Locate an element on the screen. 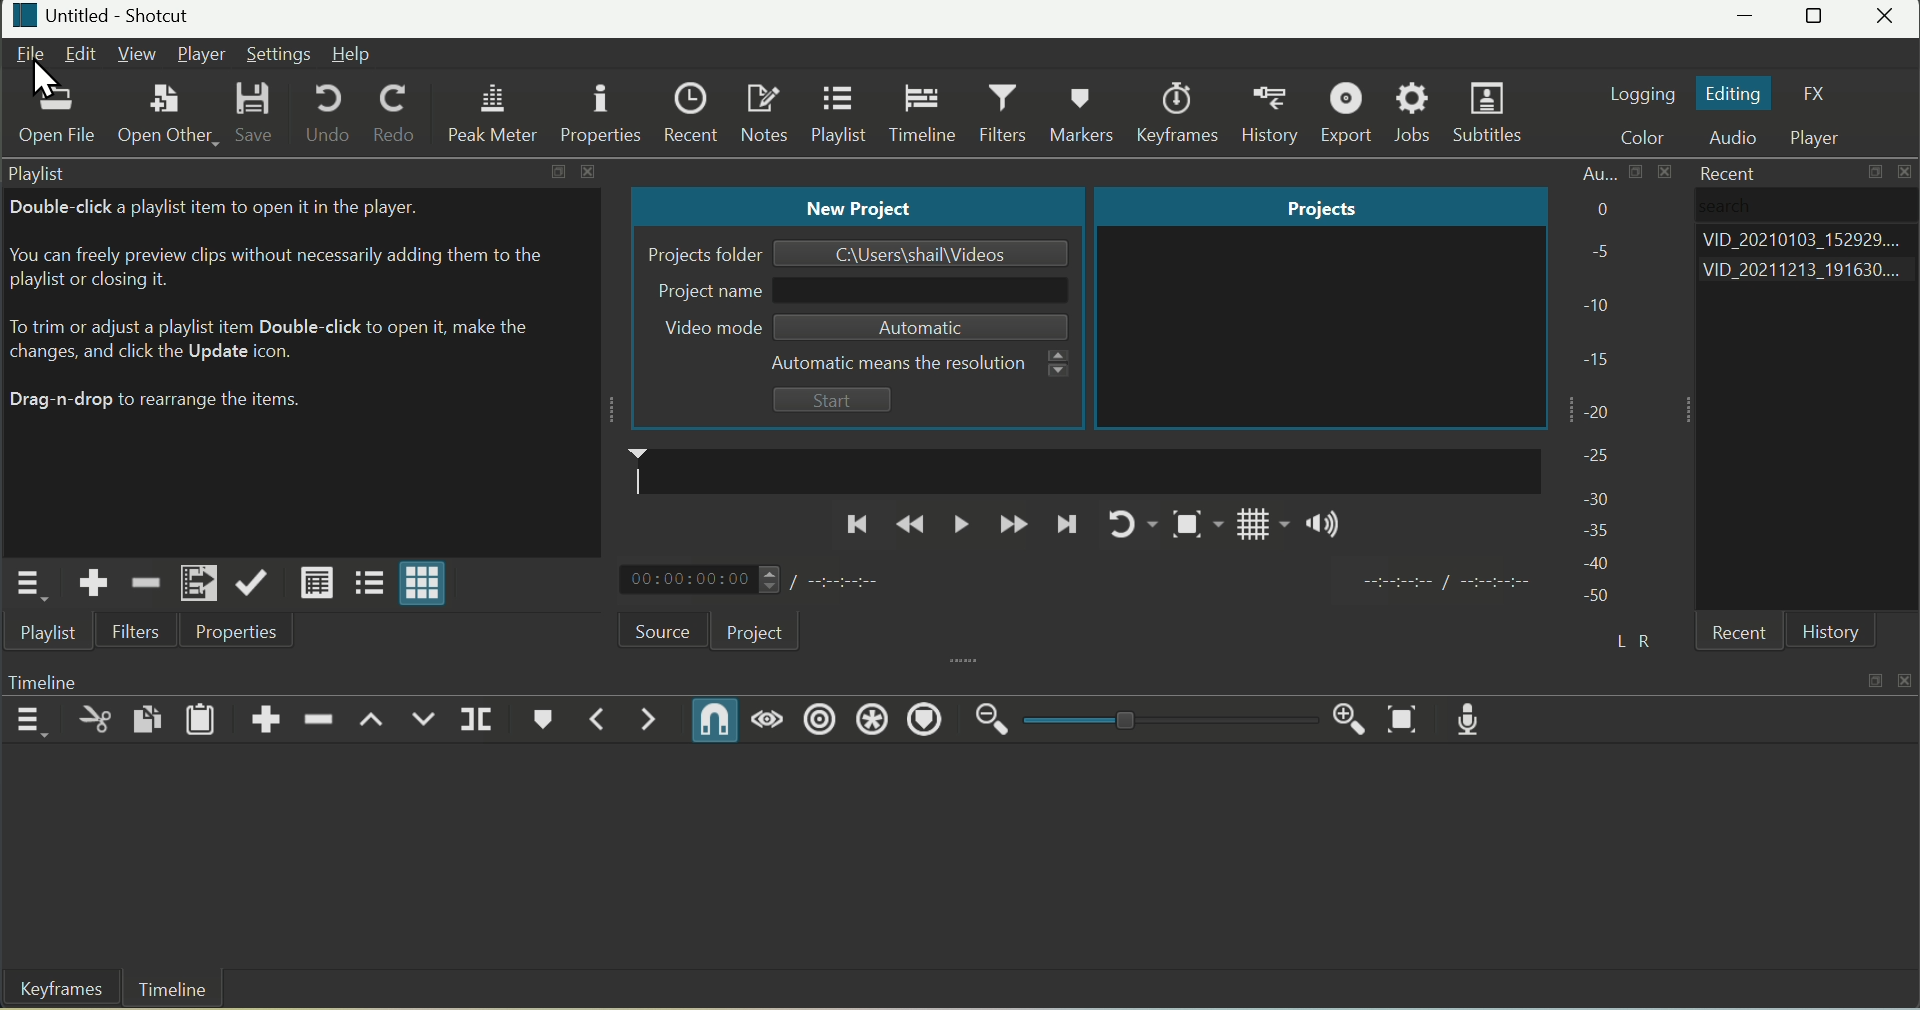  View as tiles is located at coordinates (367, 585).